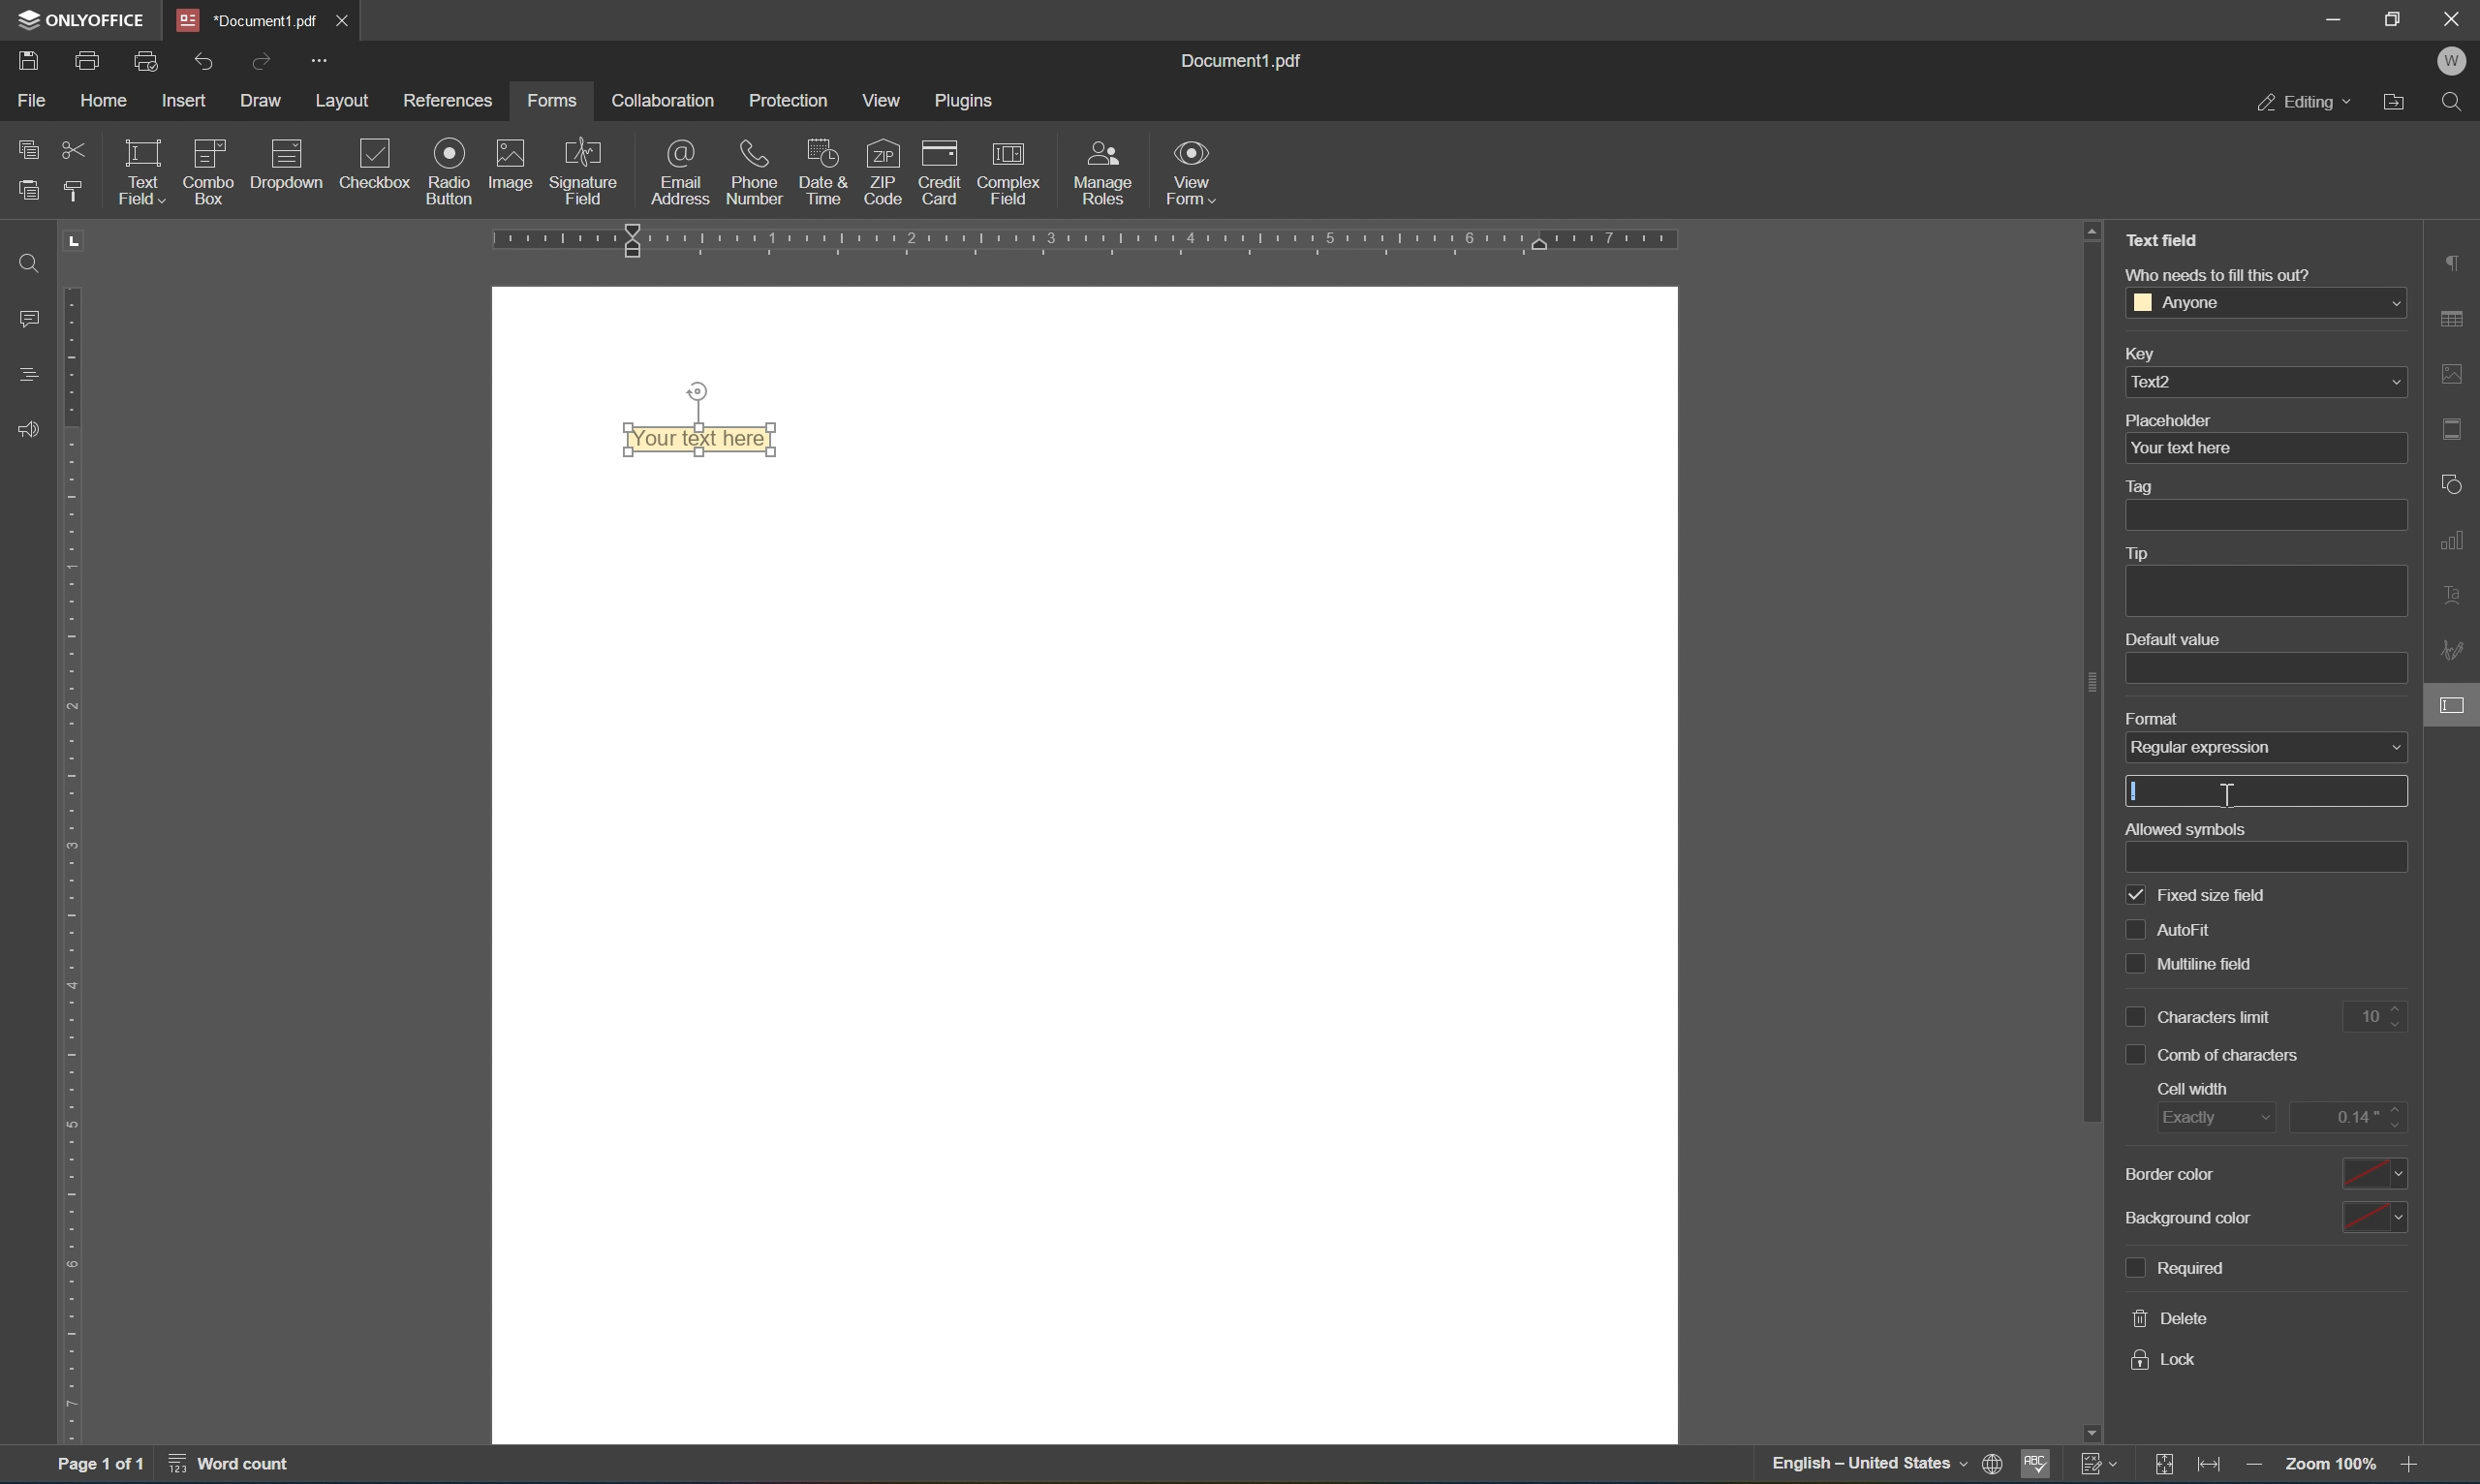  Describe the element at coordinates (23, 148) in the screenshot. I see `copy` at that location.